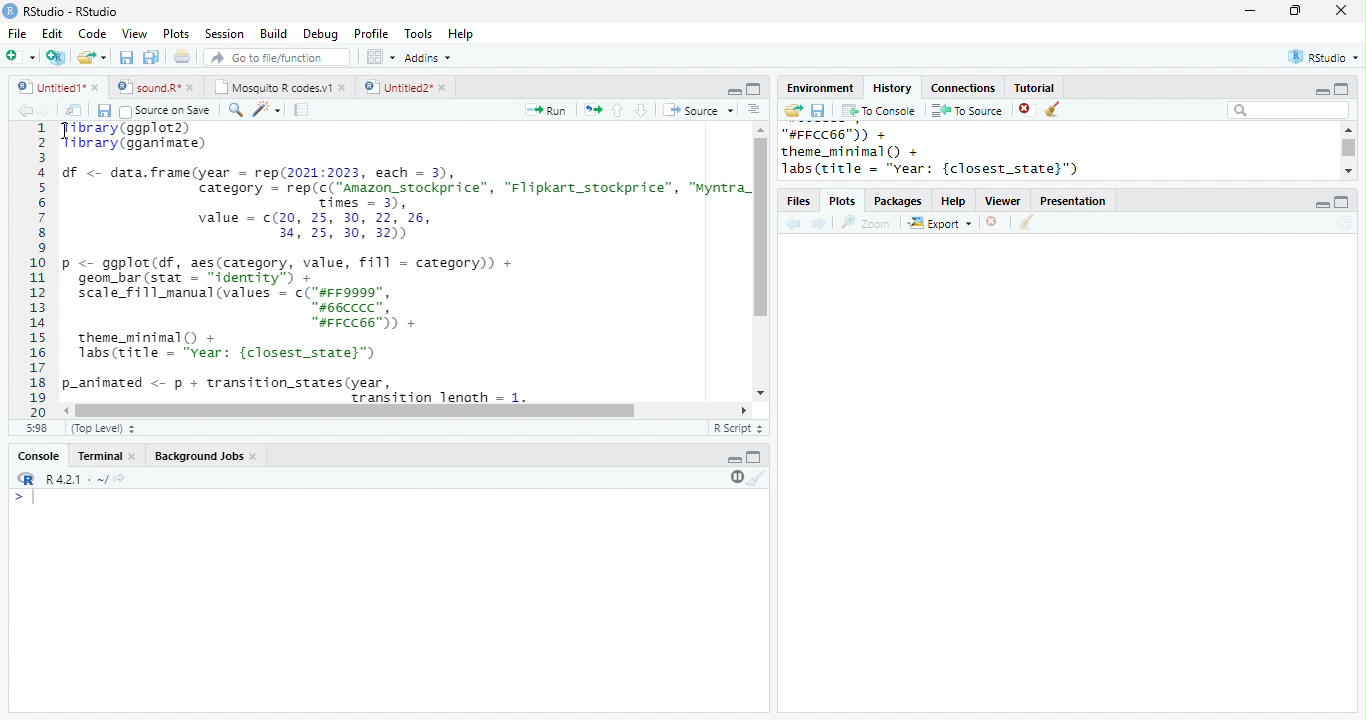  Describe the element at coordinates (181, 56) in the screenshot. I see `print` at that location.